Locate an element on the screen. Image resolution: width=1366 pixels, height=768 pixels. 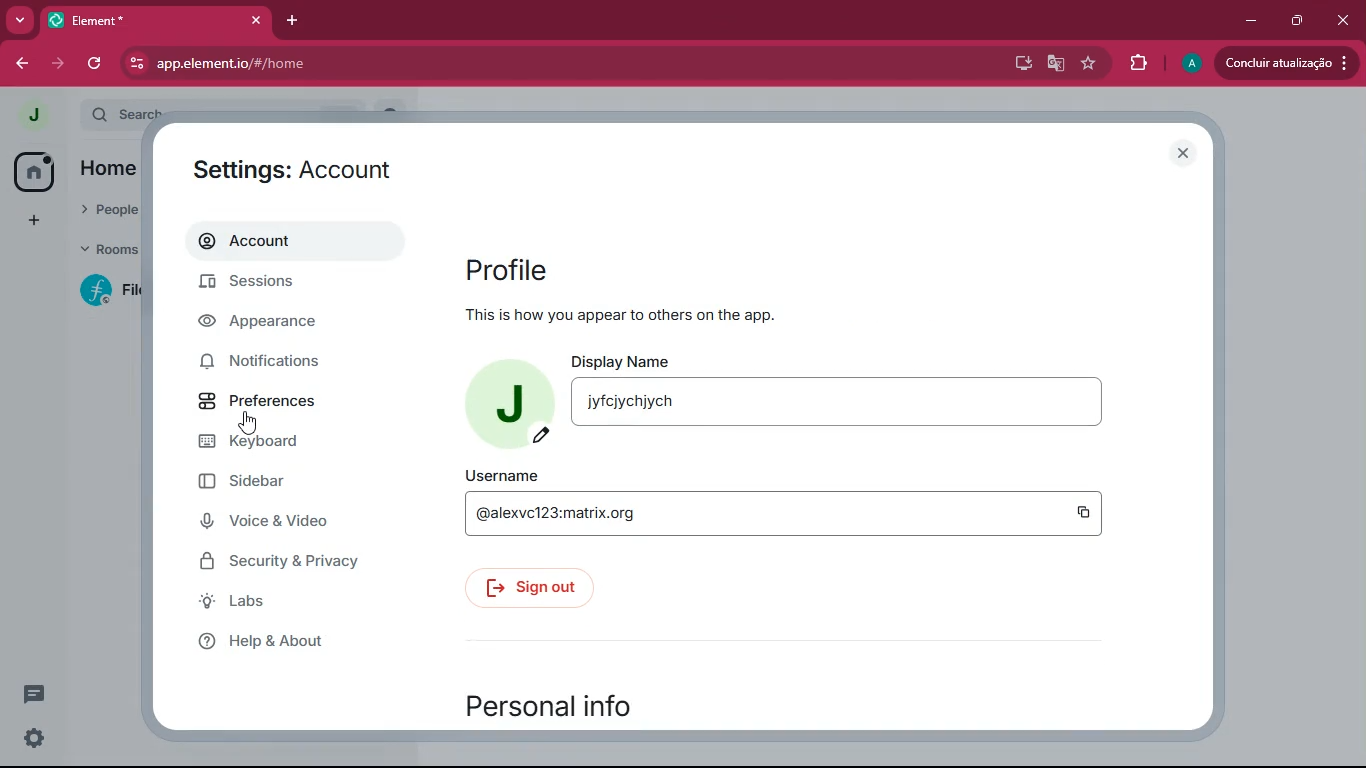
desktop is located at coordinates (1021, 64).